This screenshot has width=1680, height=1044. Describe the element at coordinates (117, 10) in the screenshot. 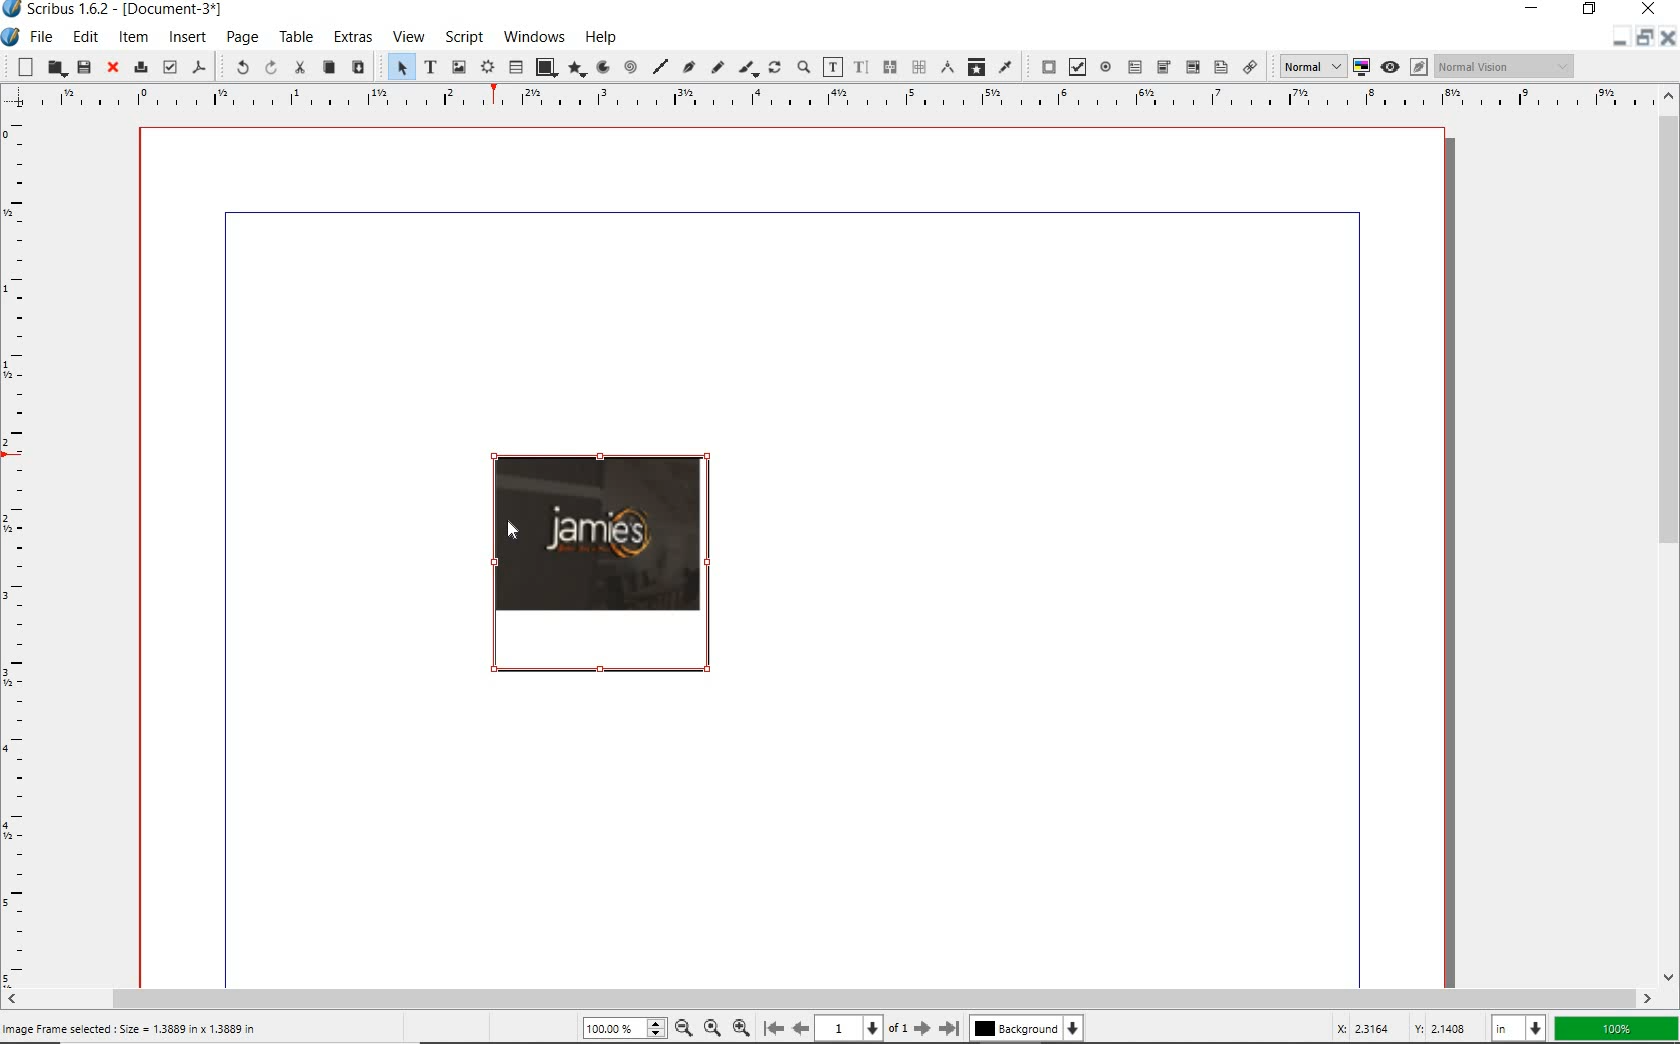

I see `Scribus 1.6.2` at that location.